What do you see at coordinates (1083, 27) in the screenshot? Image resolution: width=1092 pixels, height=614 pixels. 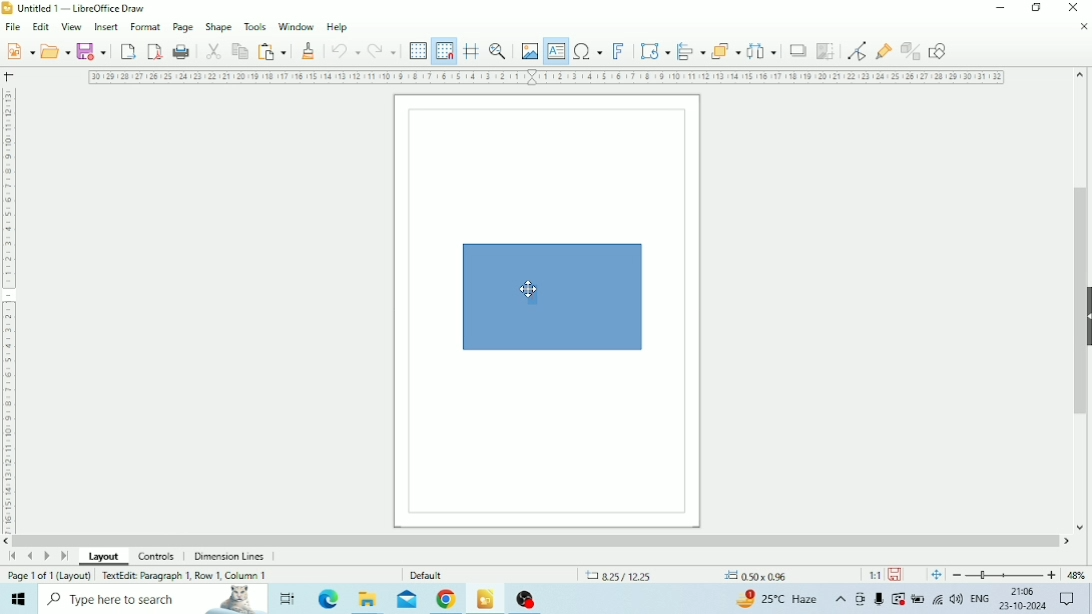 I see `Close Document` at bounding box center [1083, 27].